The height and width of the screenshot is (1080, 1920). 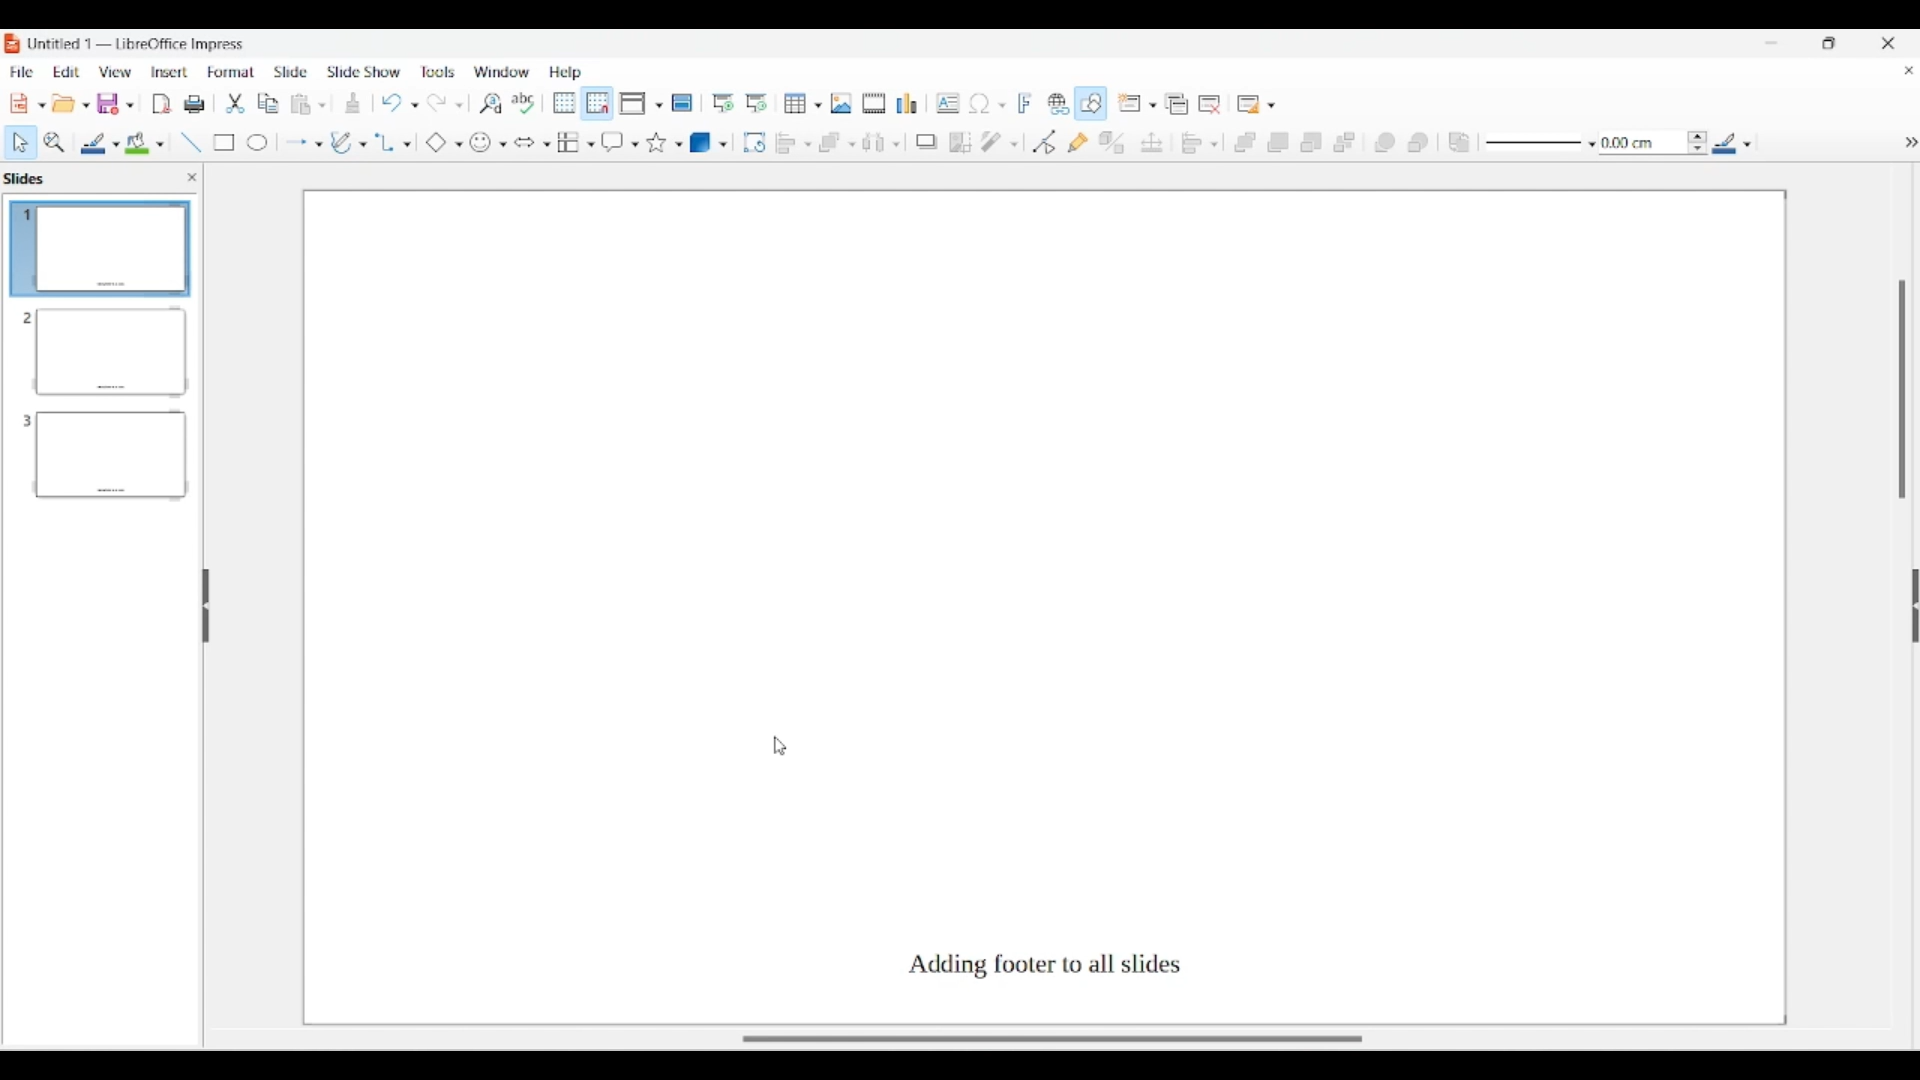 I want to click on Window menu, so click(x=501, y=72).